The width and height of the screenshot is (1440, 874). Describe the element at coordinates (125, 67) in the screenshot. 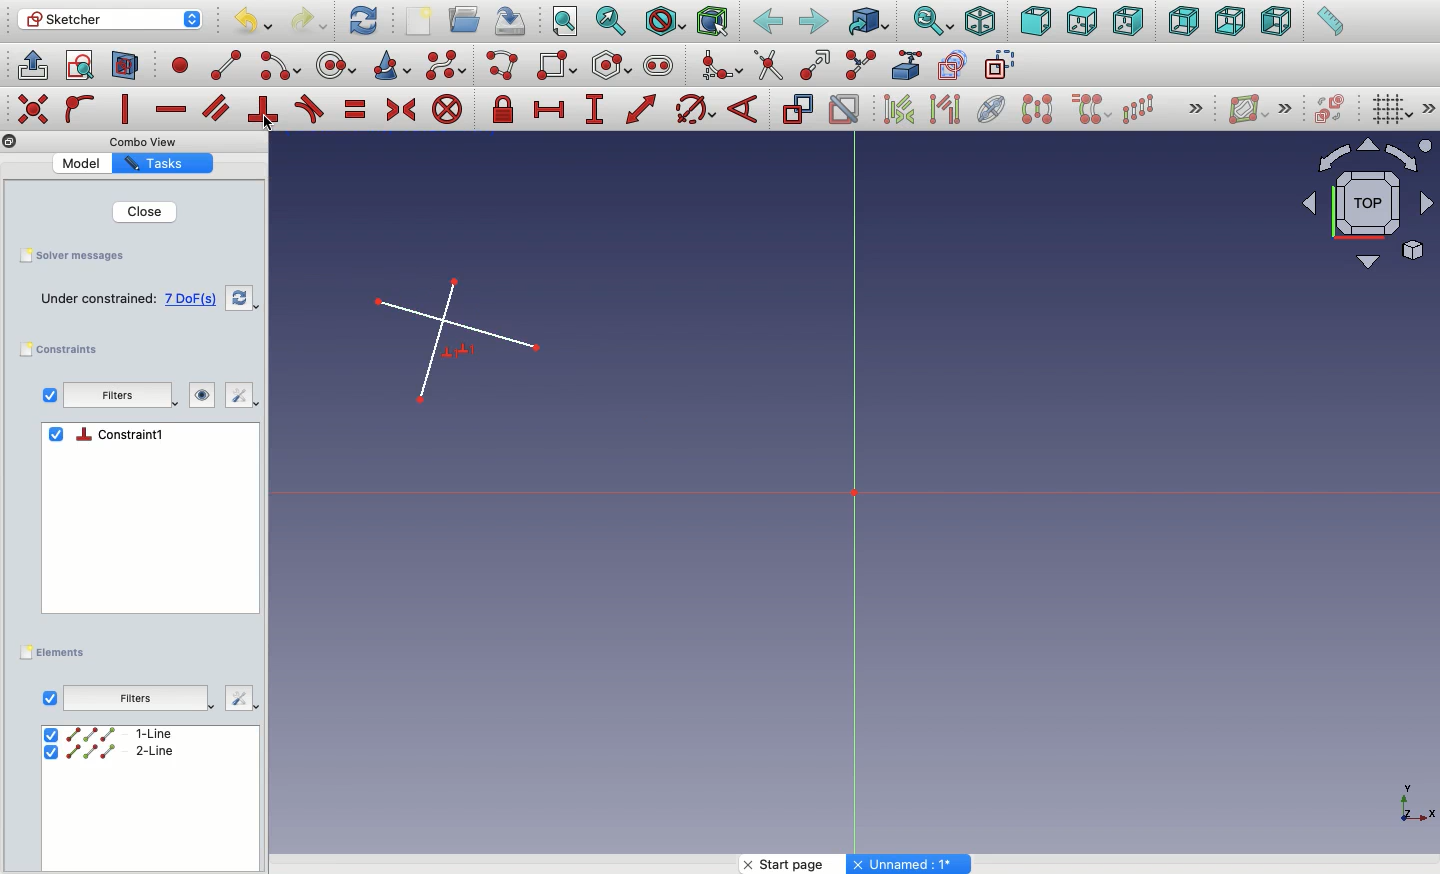

I see `View section` at that location.